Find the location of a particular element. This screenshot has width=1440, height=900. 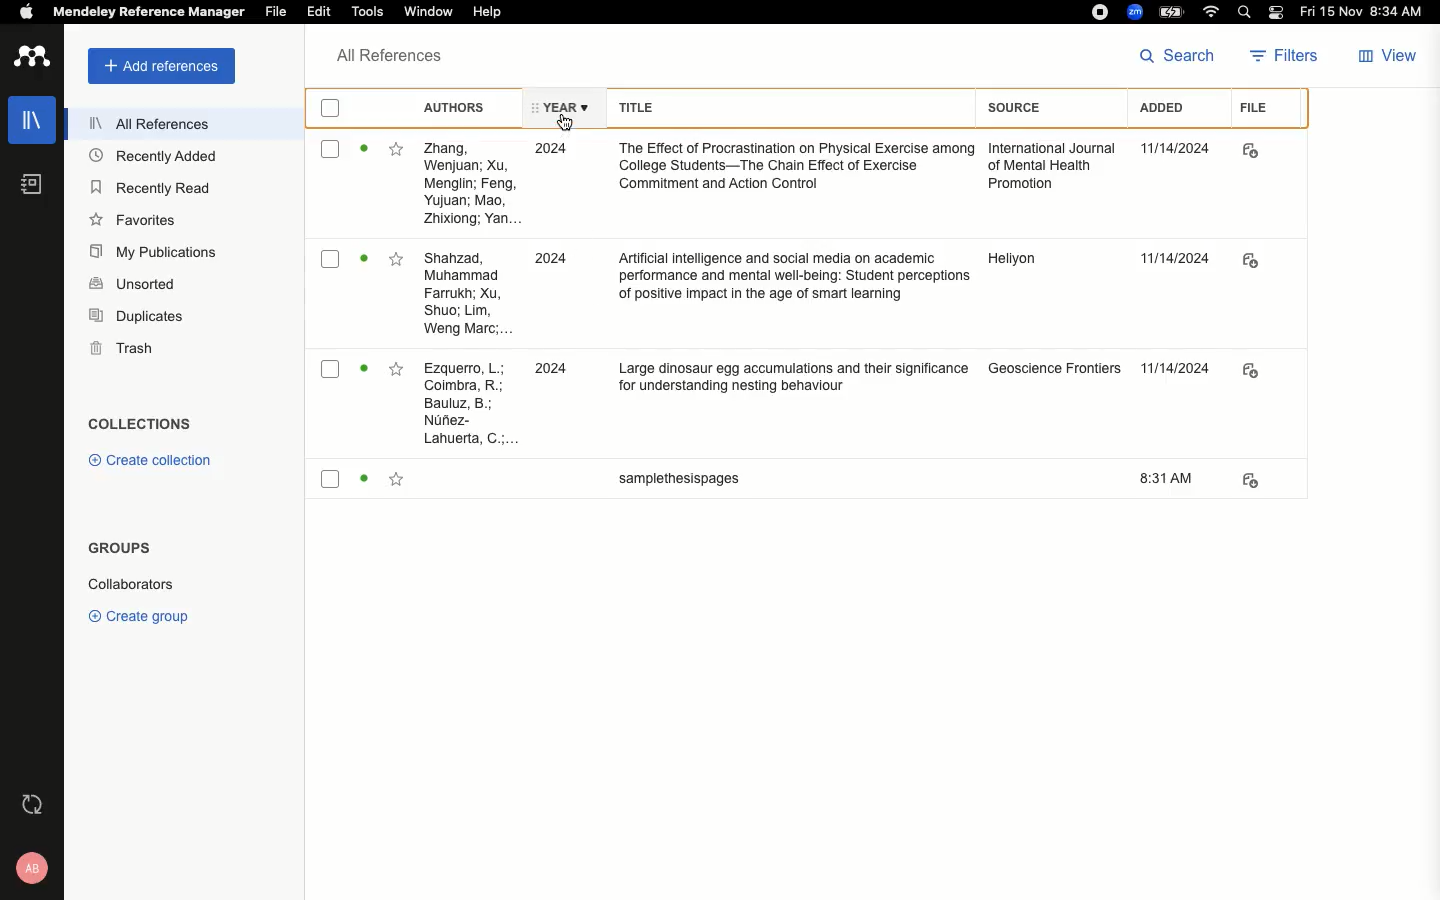

added  is located at coordinates (1174, 149).